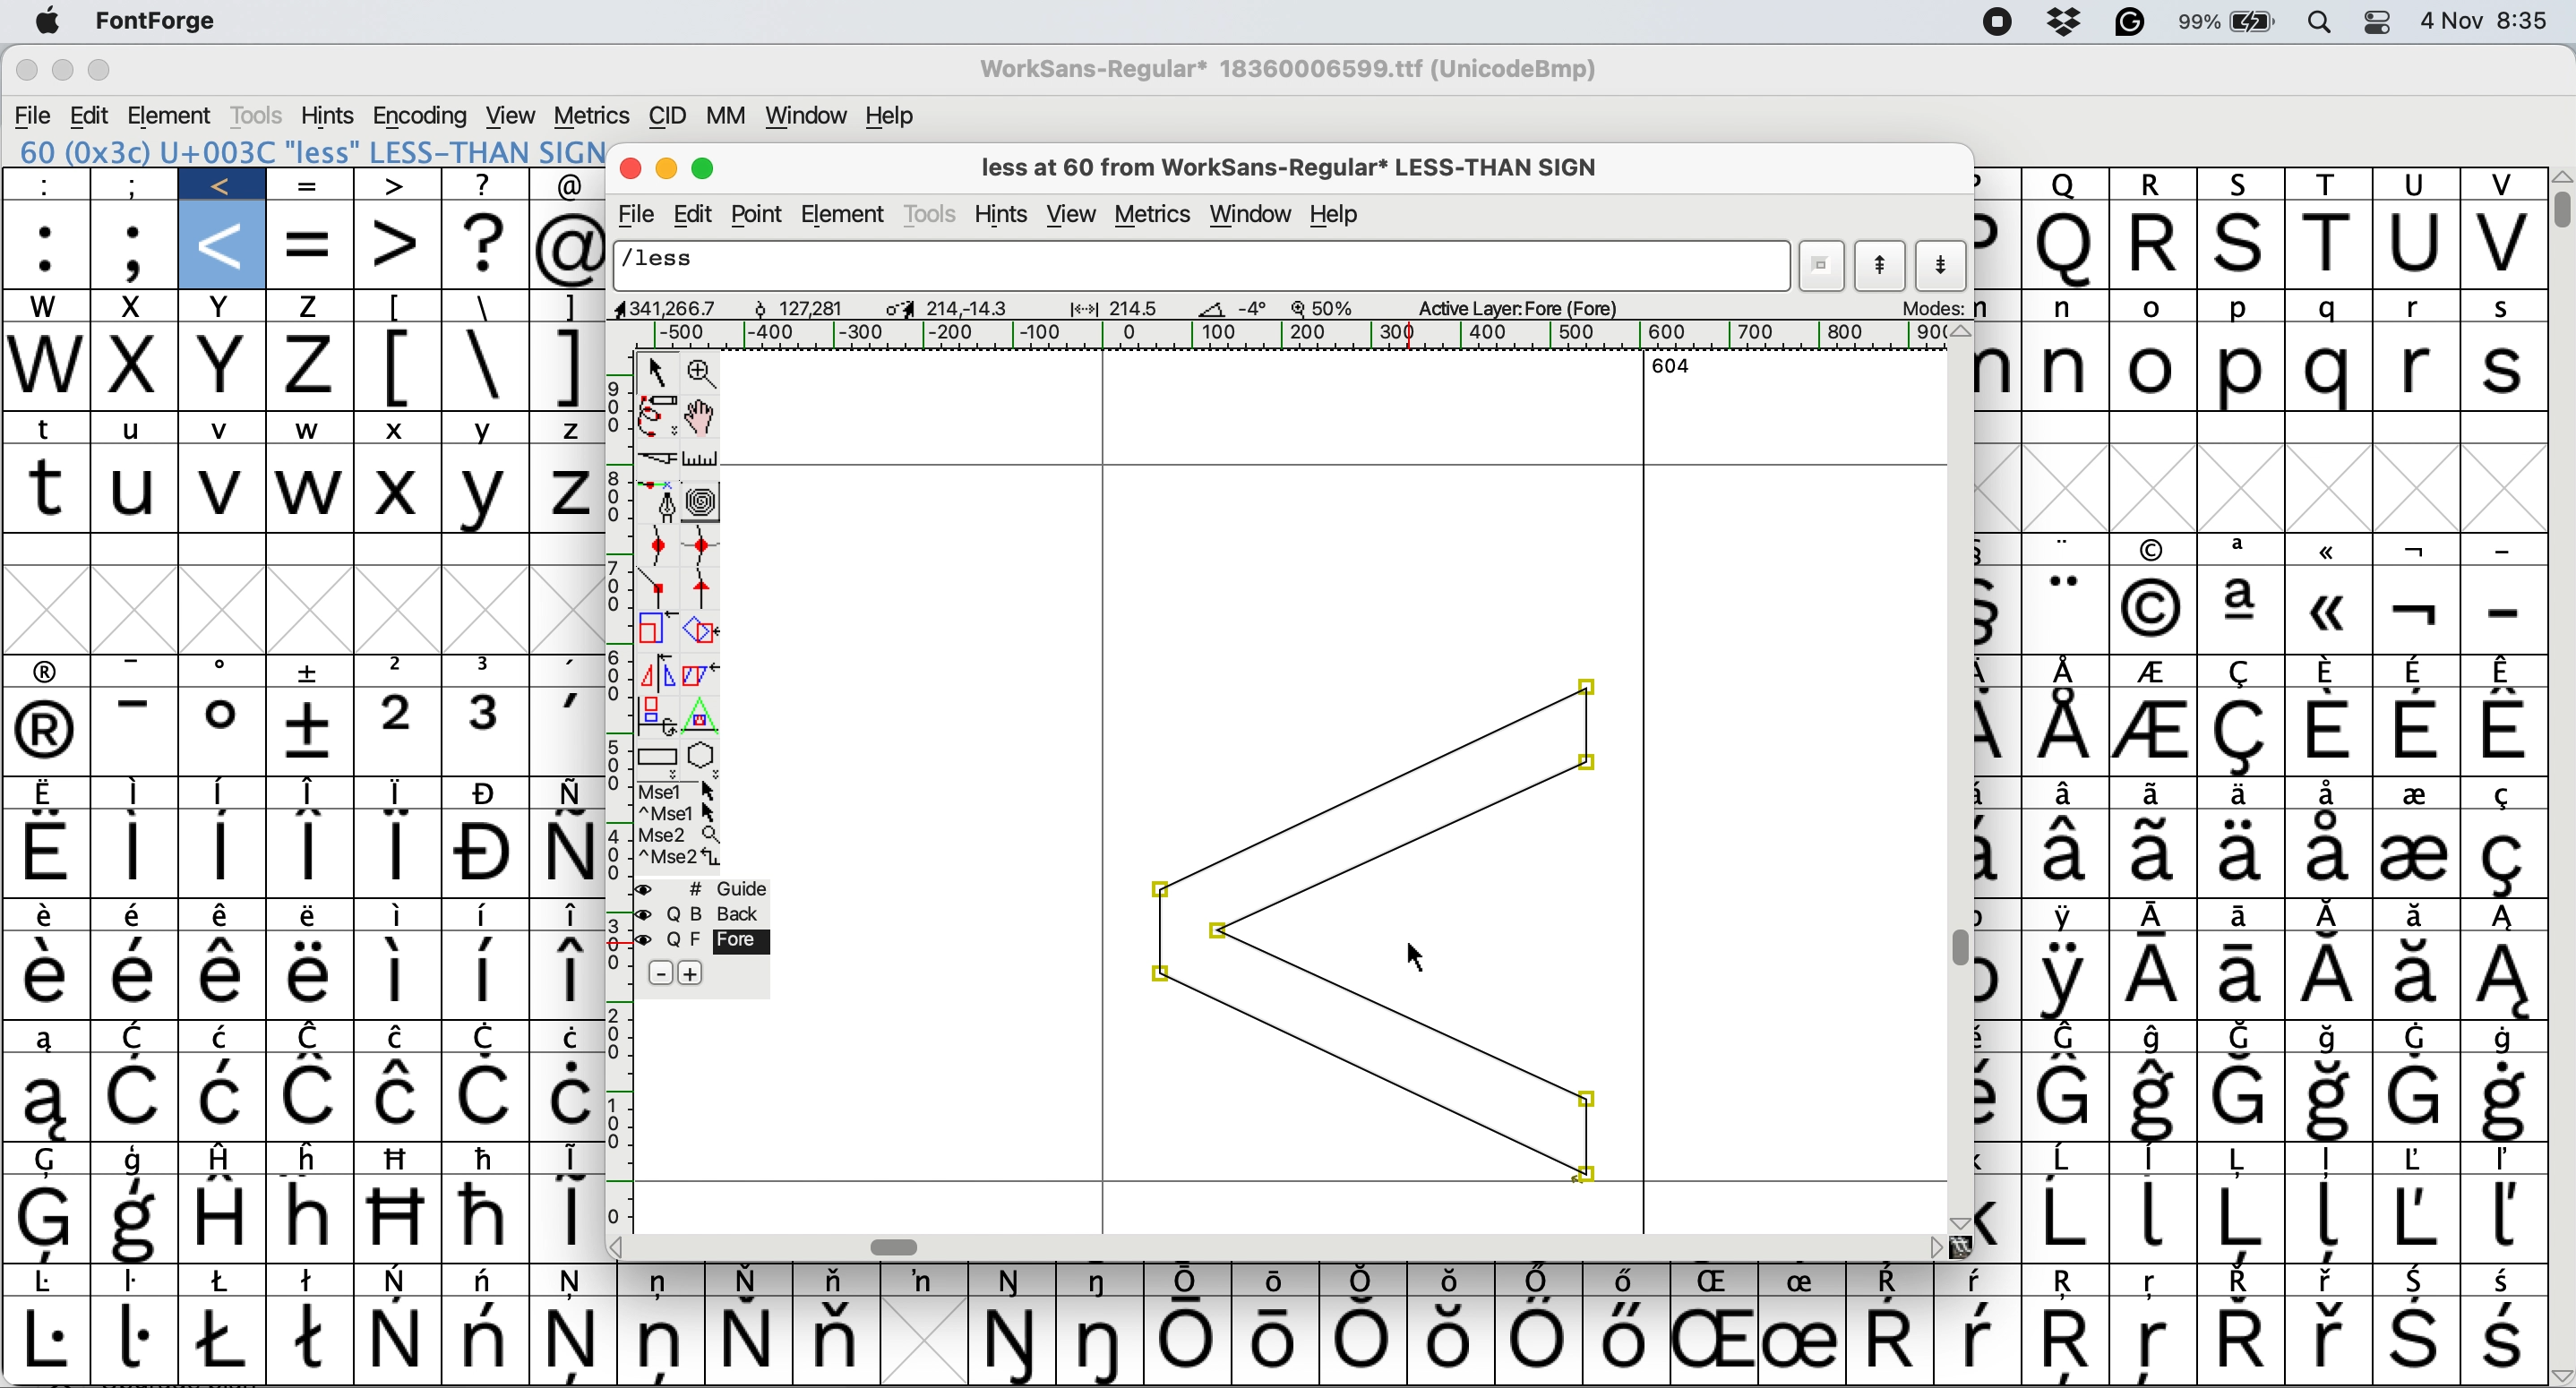 This screenshot has width=2576, height=1388. What do you see at coordinates (21, 72) in the screenshot?
I see `close` at bounding box center [21, 72].